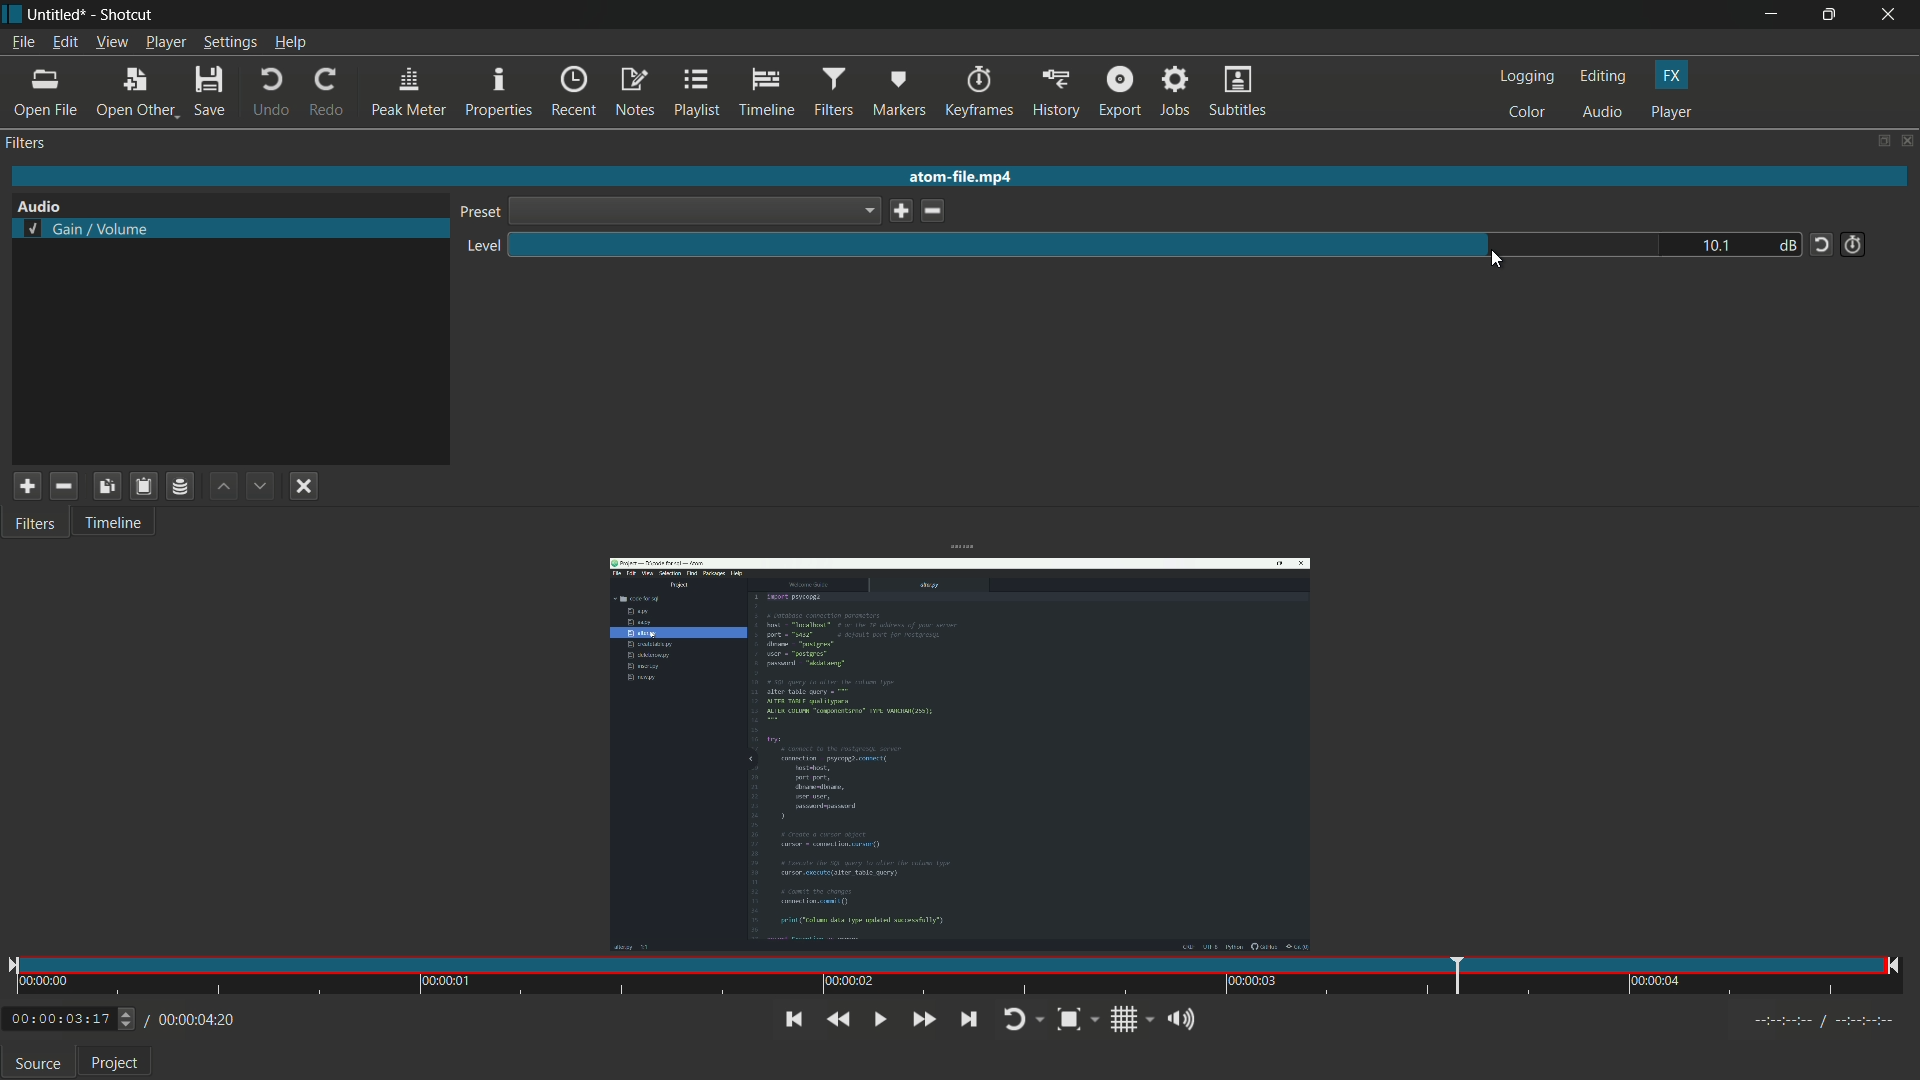  What do you see at coordinates (1853, 244) in the screenshot?
I see `add keyframe for this parameter ` at bounding box center [1853, 244].